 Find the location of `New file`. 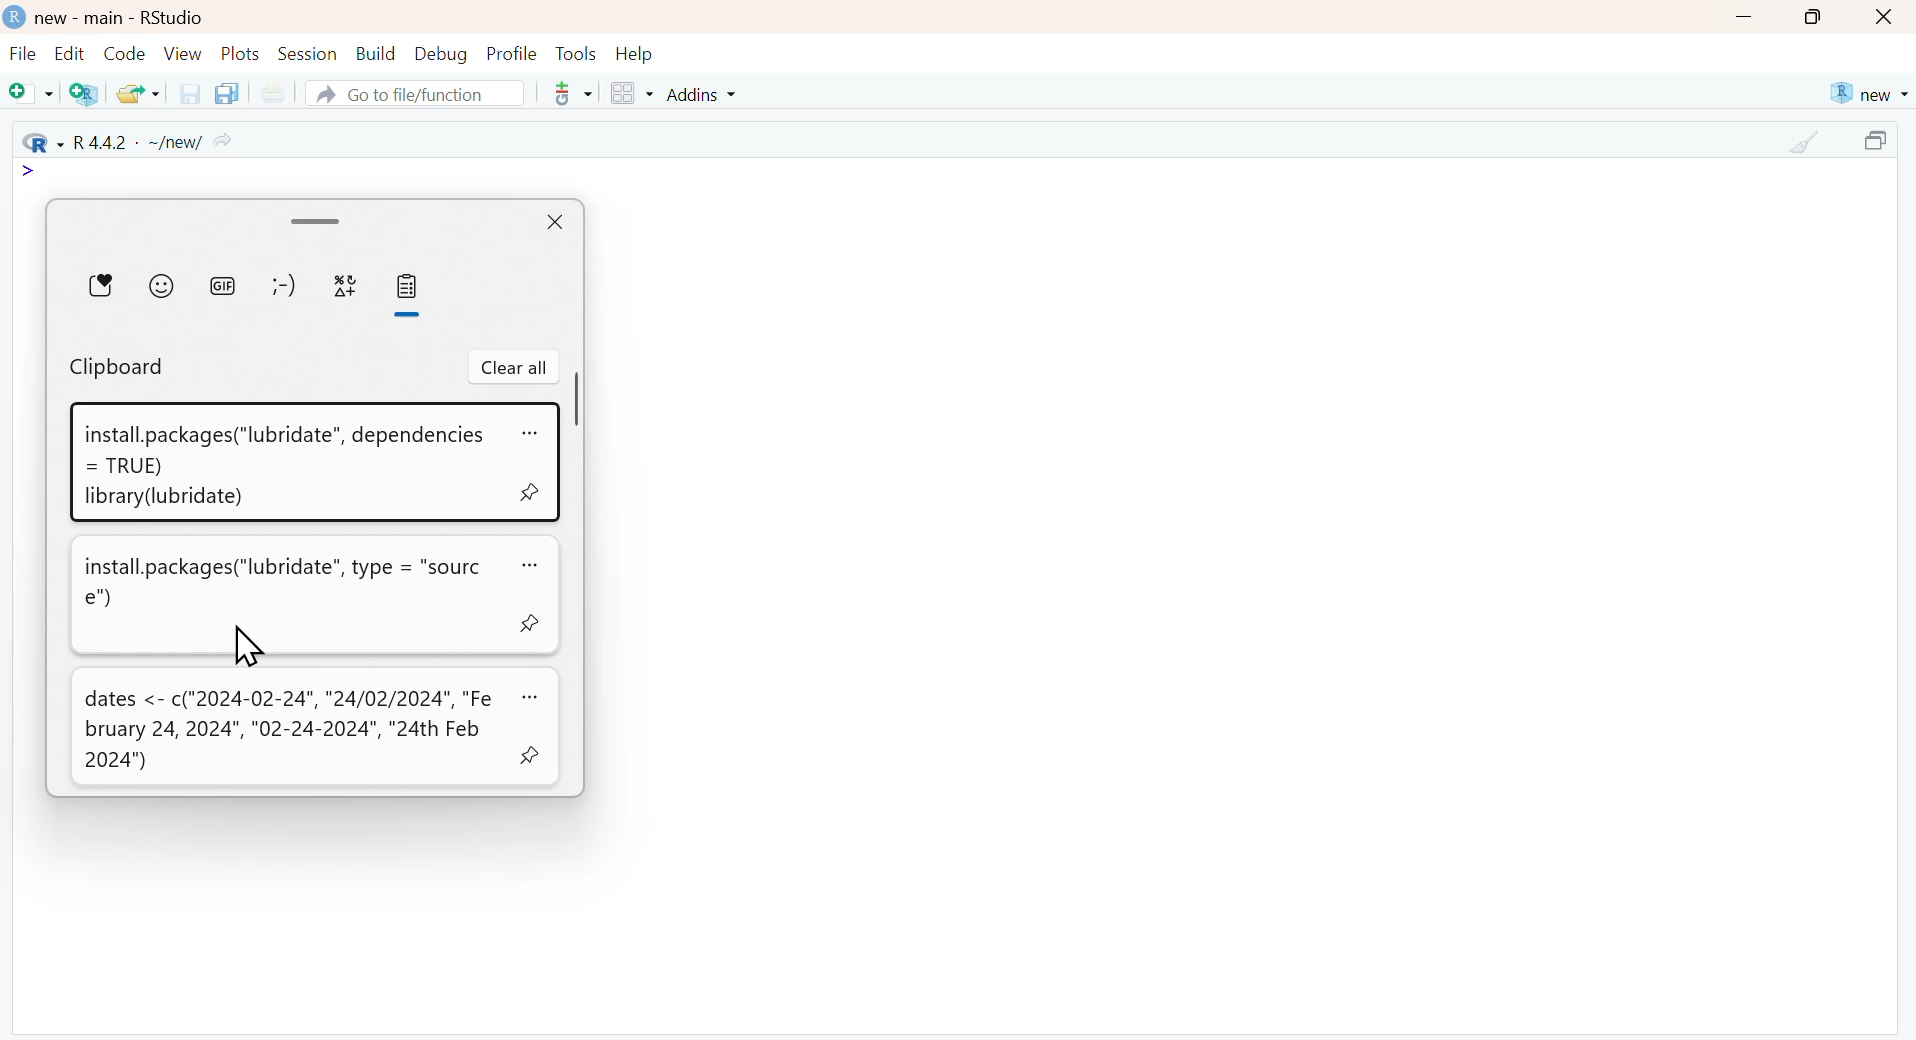

New file is located at coordinates (32, 95).